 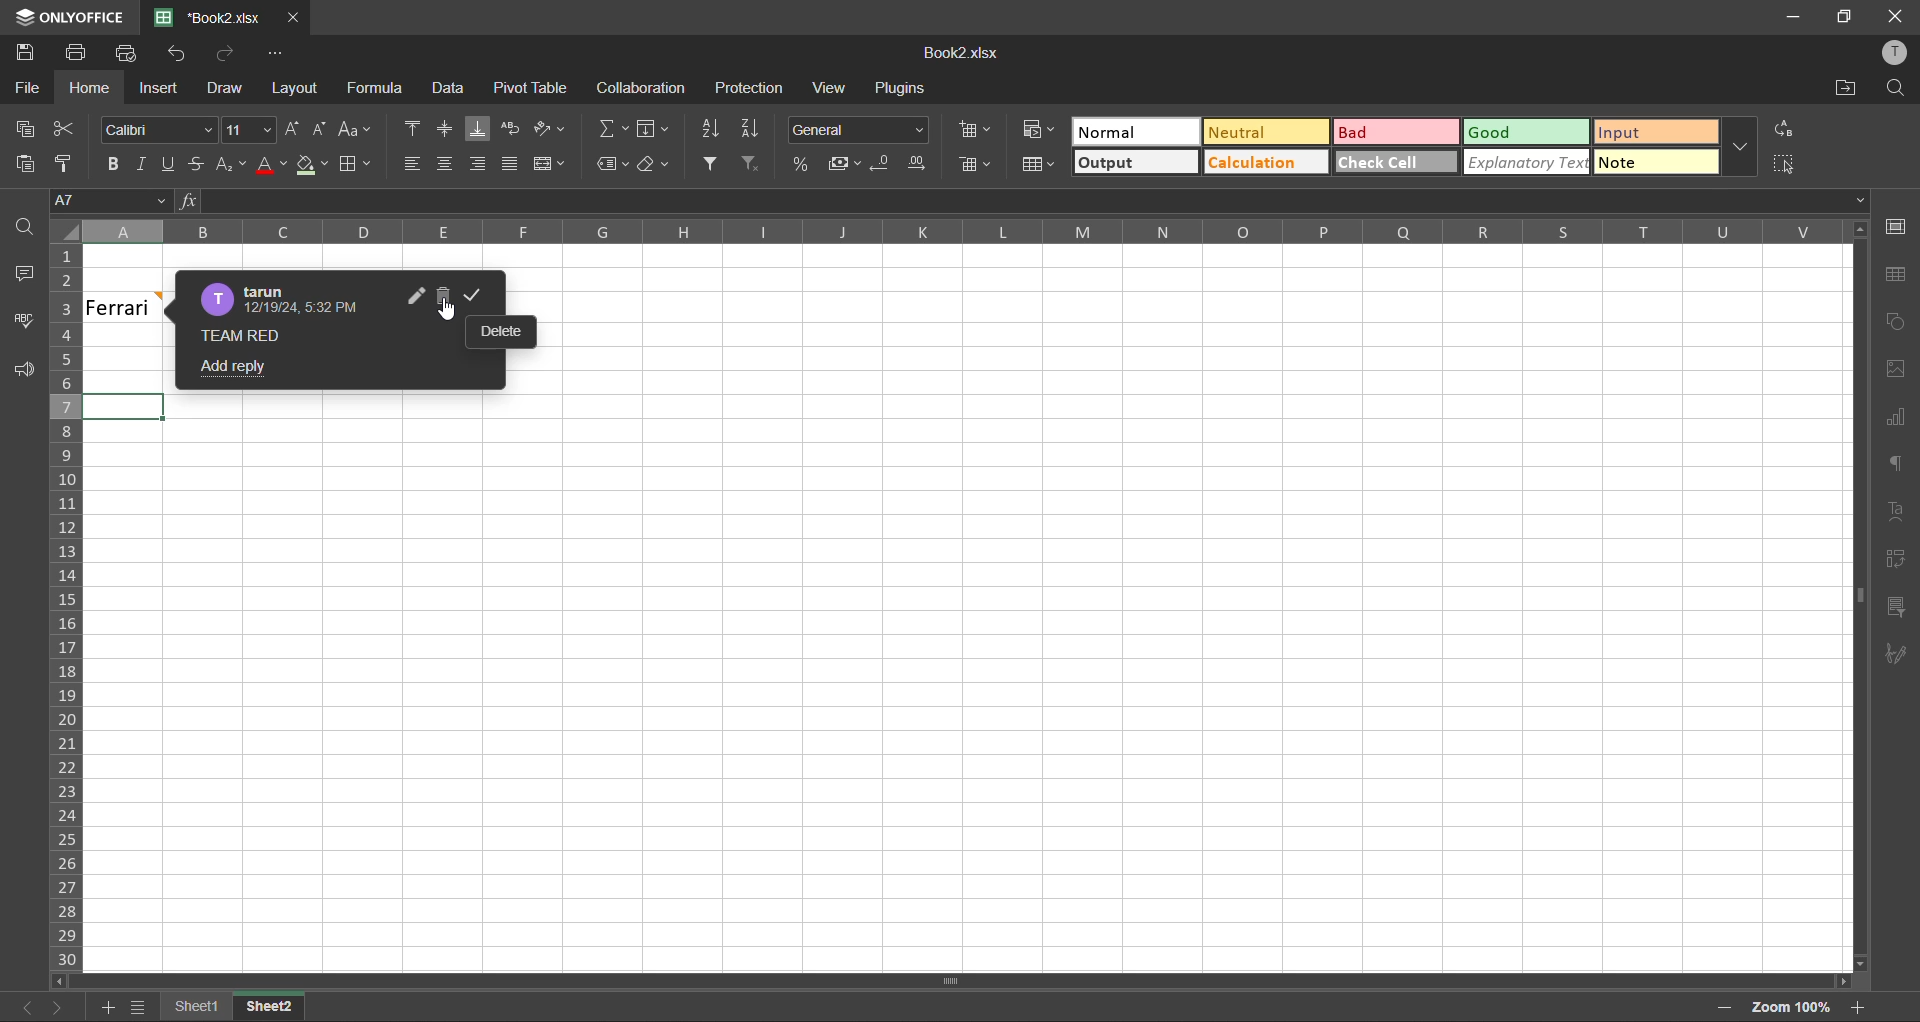 What do you see at coordinates (227, 164) in the screenshot?
I see `sub/superscript` at bounding box center [227, 164].